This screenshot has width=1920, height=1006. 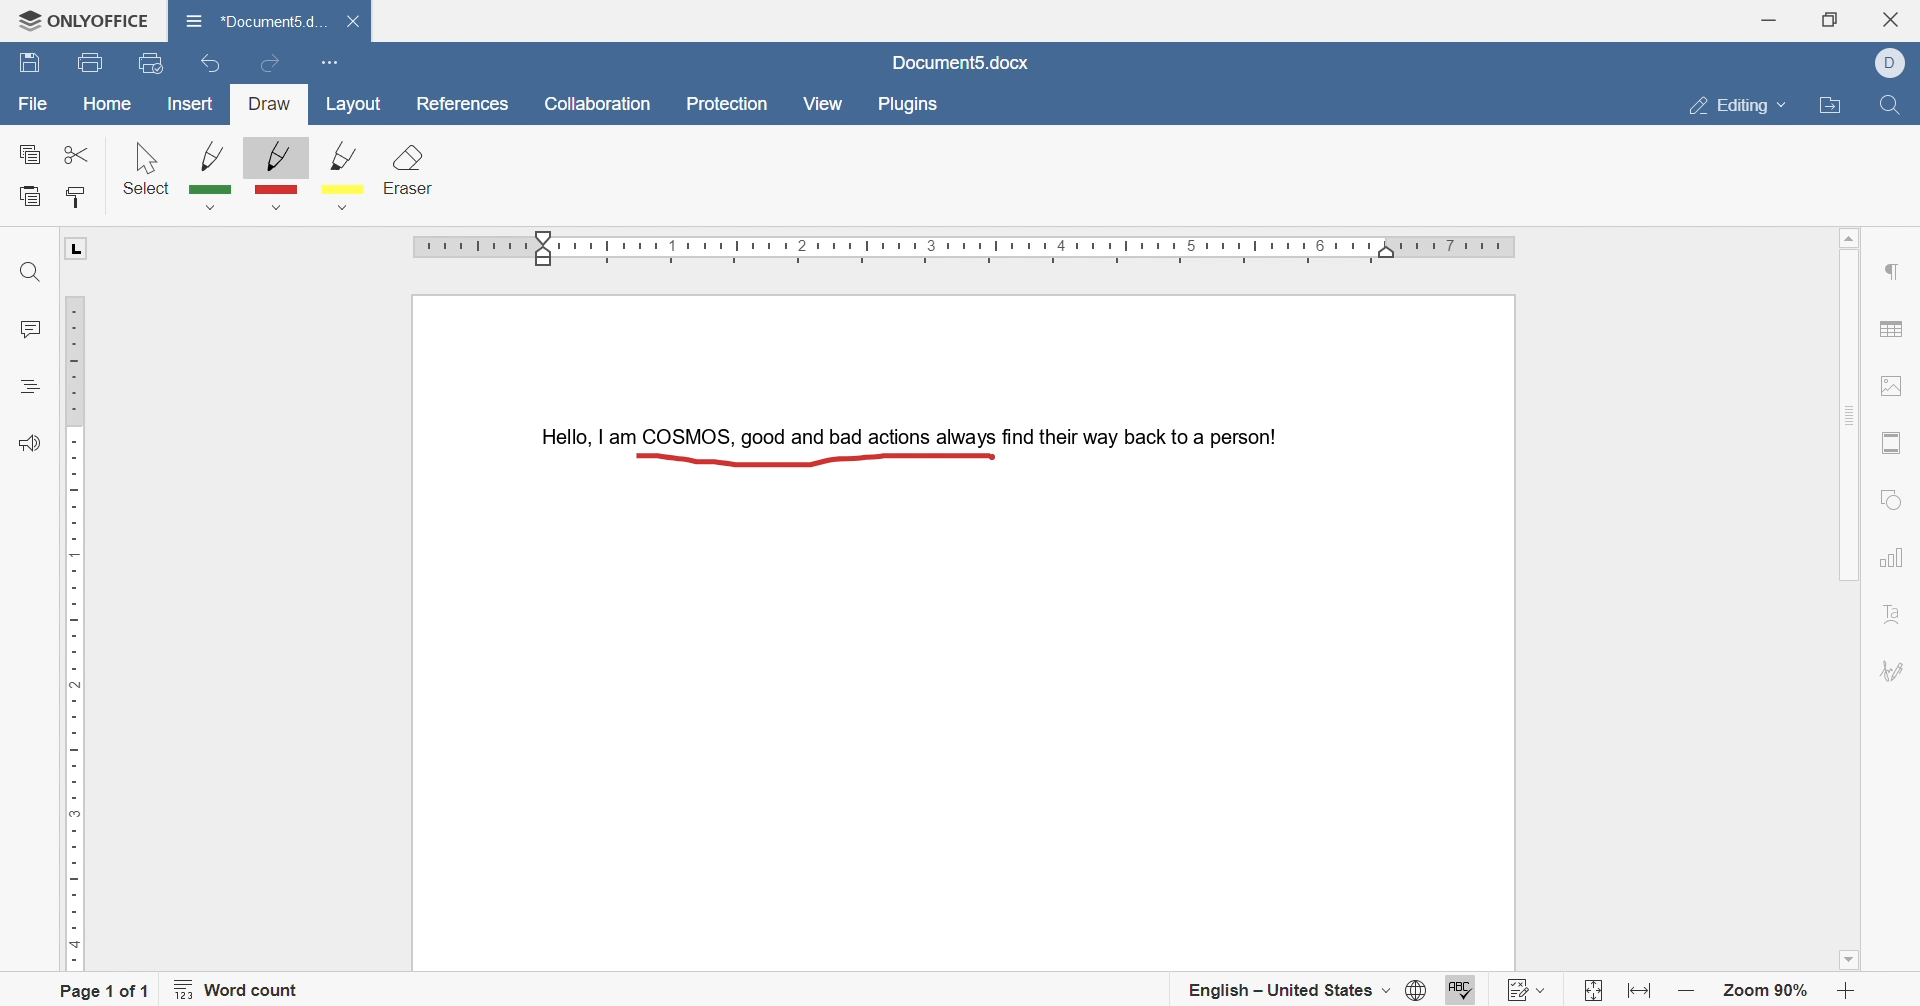 I want to click on text art settings, so click(x=1891, y=618).